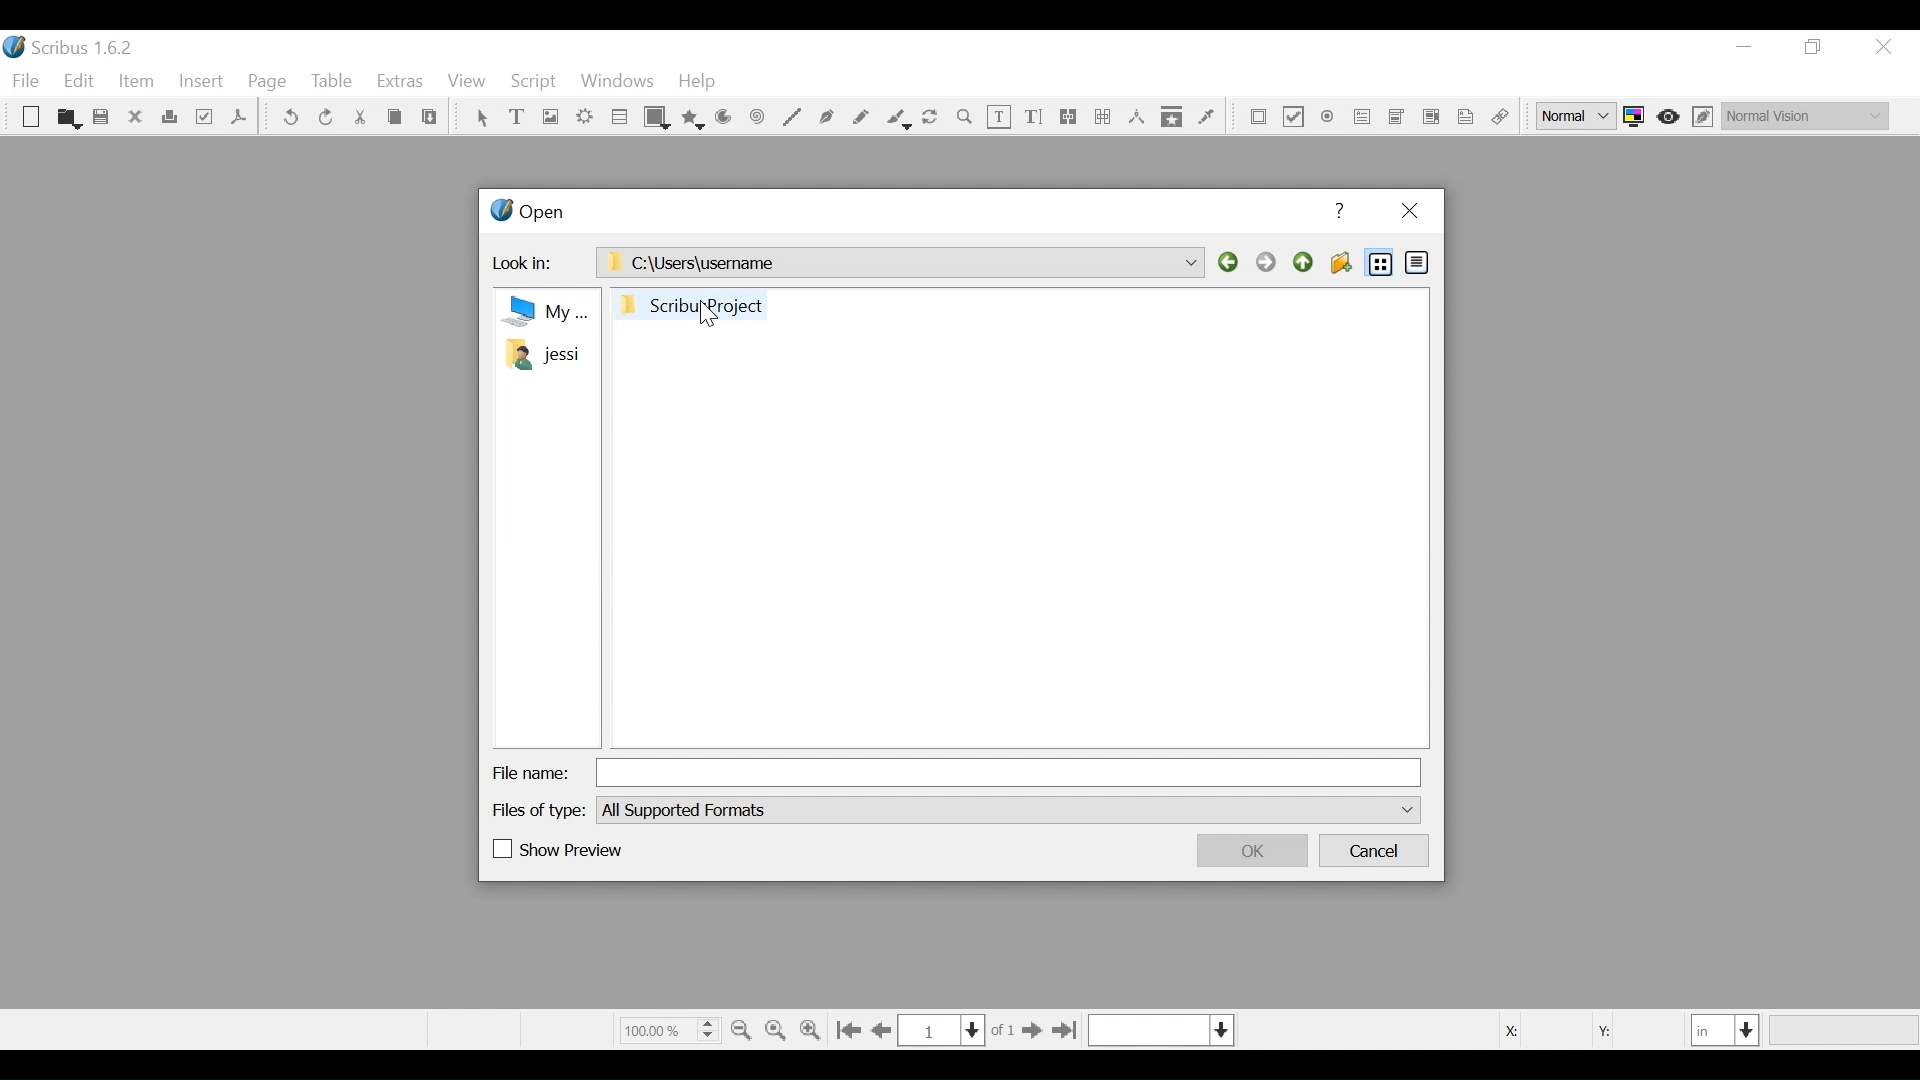 This screenshot has height=1080, width=1920. What do you see at coordinates (827, 118) in the screenshot?
I see `Bezier curve` at bounding box center [827, 118].